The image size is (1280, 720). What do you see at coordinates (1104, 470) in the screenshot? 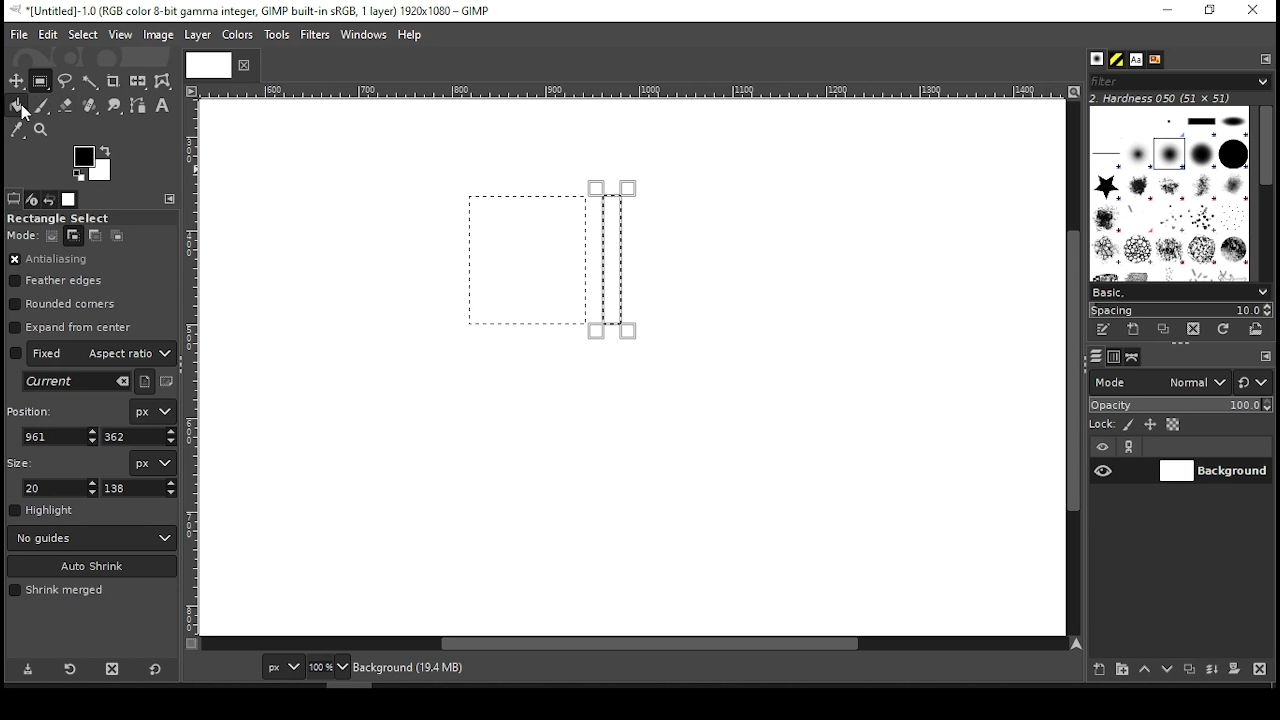
I see `layer visibility on/off` at bounding box center [1104, 470].